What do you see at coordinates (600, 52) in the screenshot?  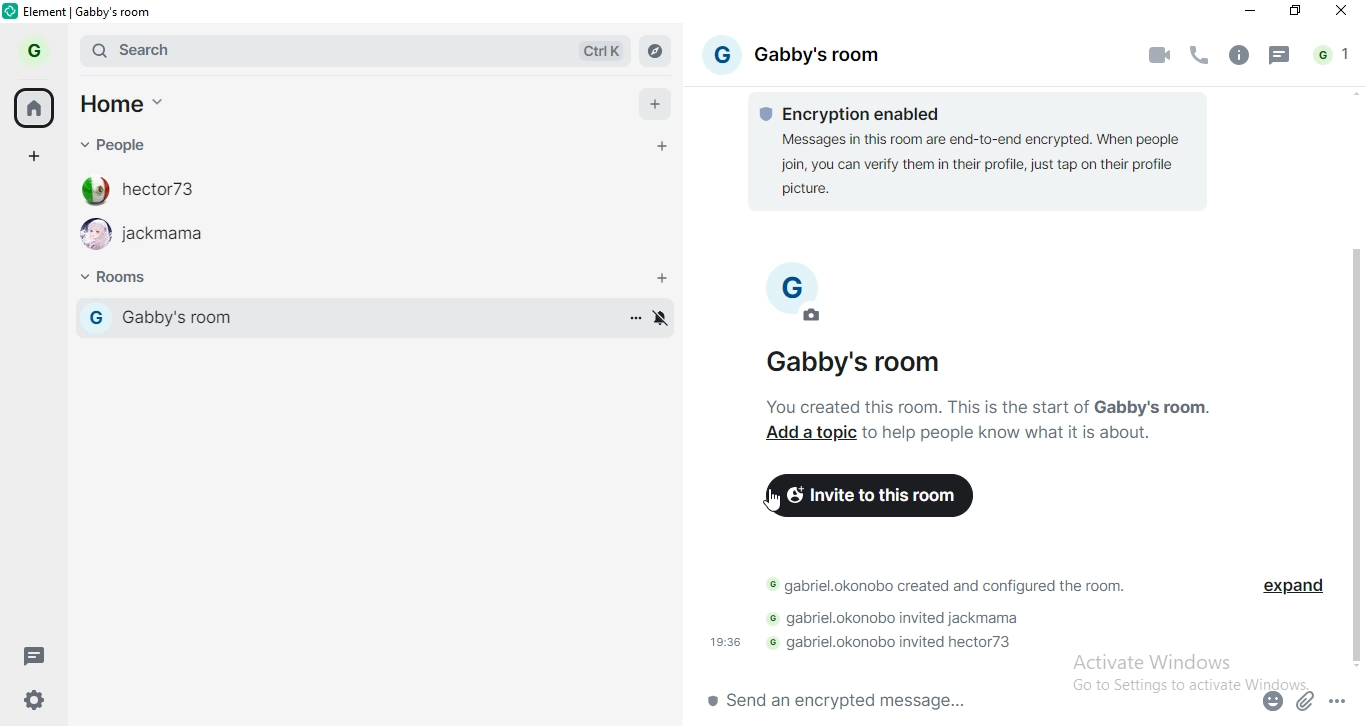 I see `Ctrl K` at bounding box center [600, 52].